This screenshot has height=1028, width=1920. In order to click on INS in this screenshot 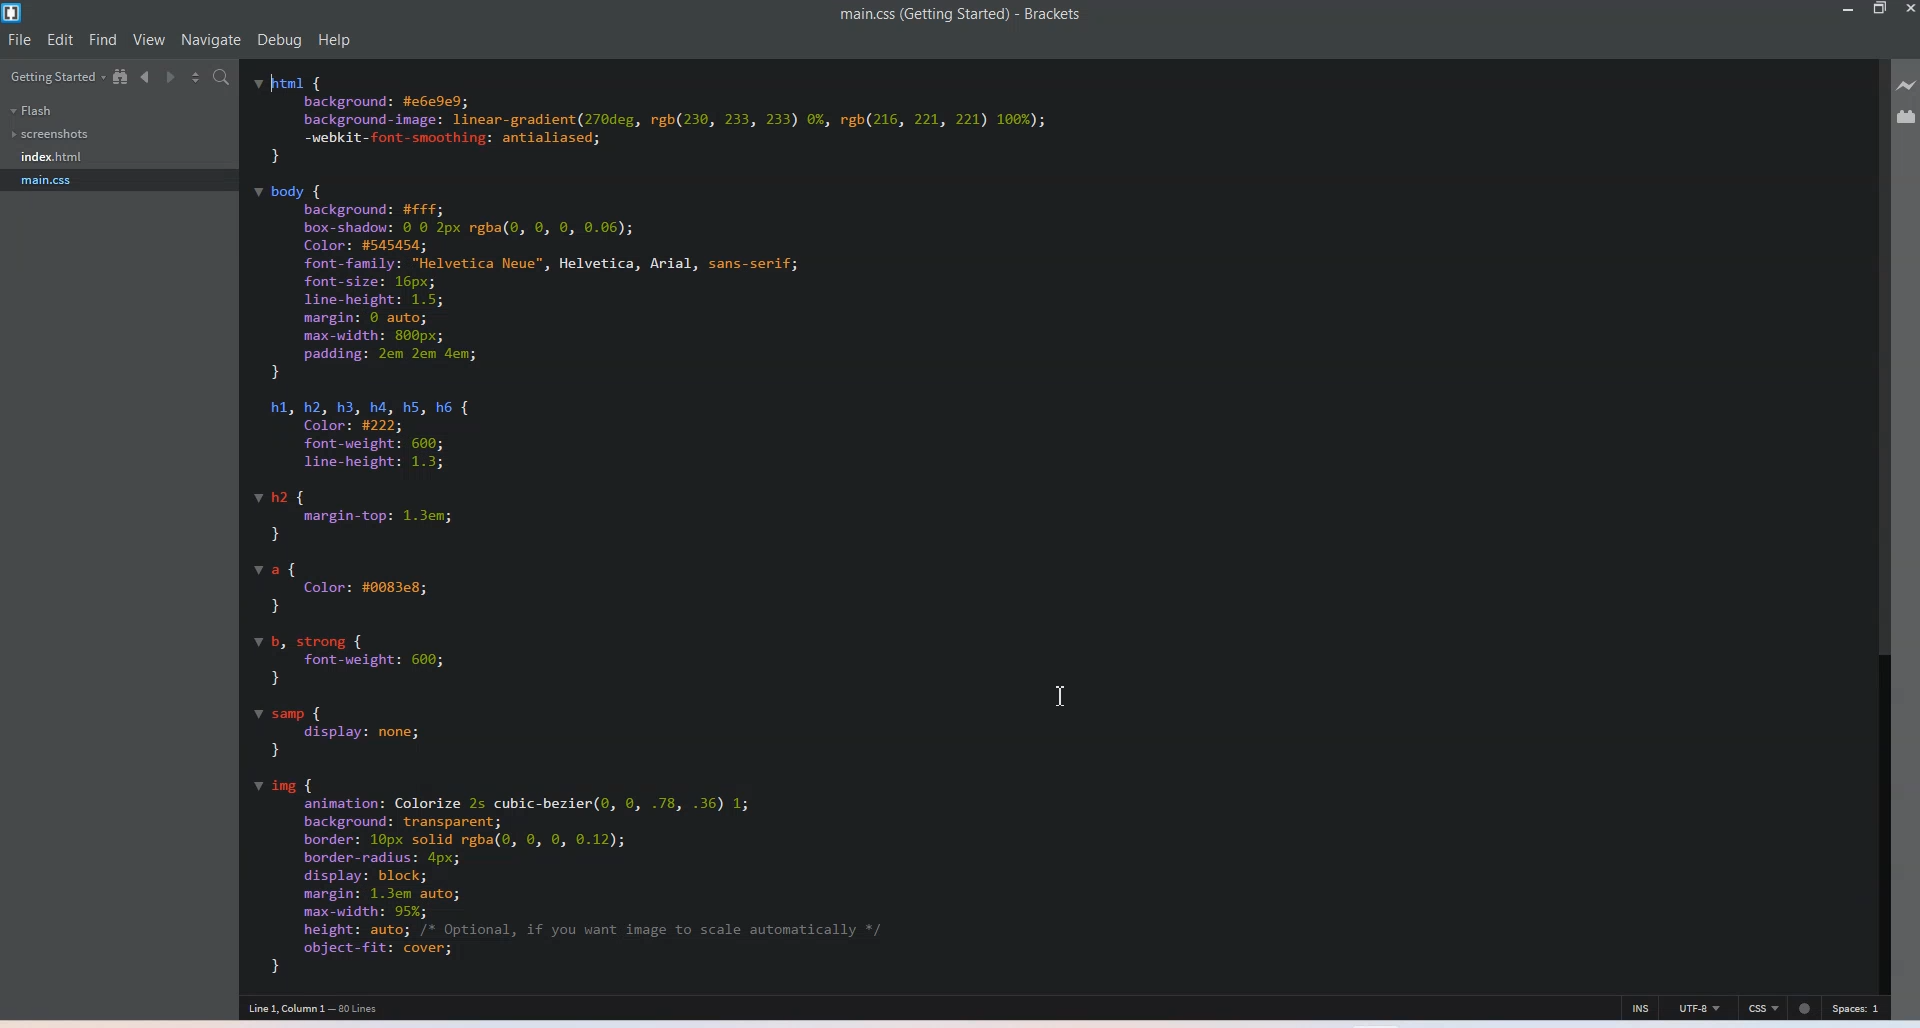, I will do `click(1641, 1006)`.